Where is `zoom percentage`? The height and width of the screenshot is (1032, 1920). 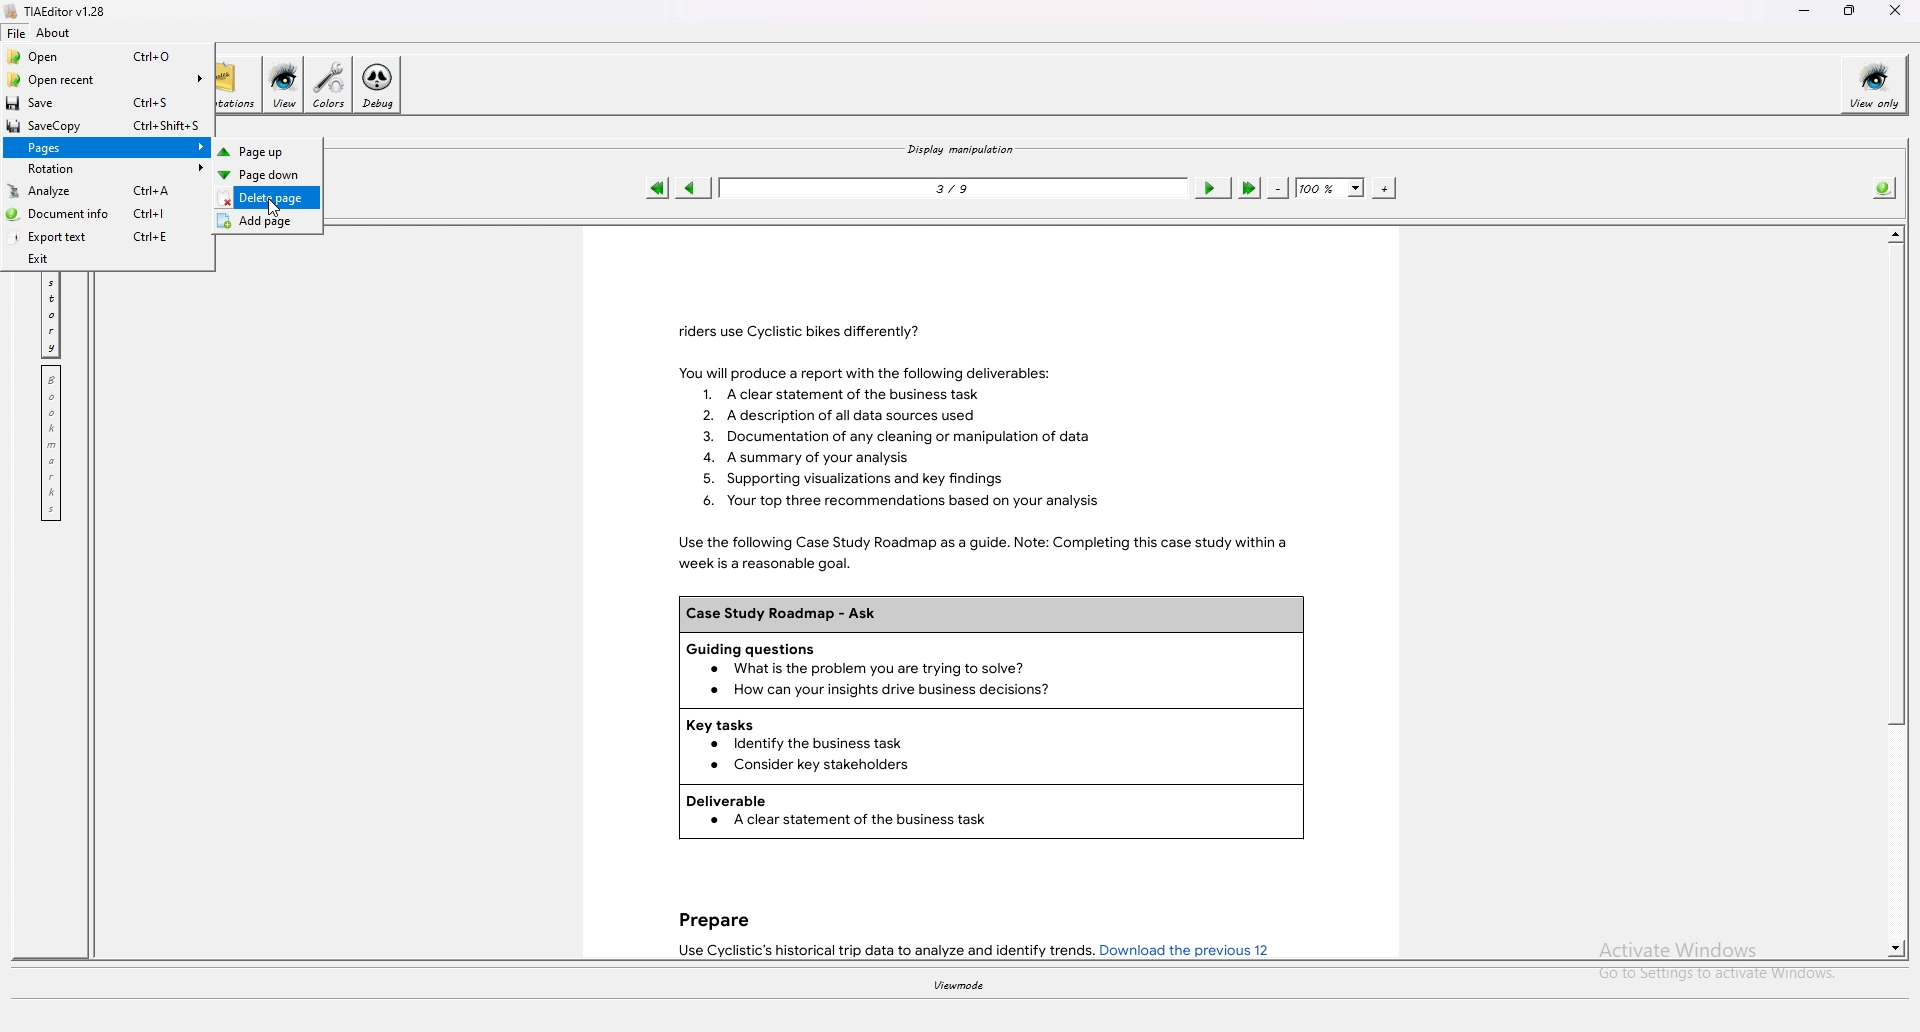
zoom percentage is located at coordinates (1330, 188).